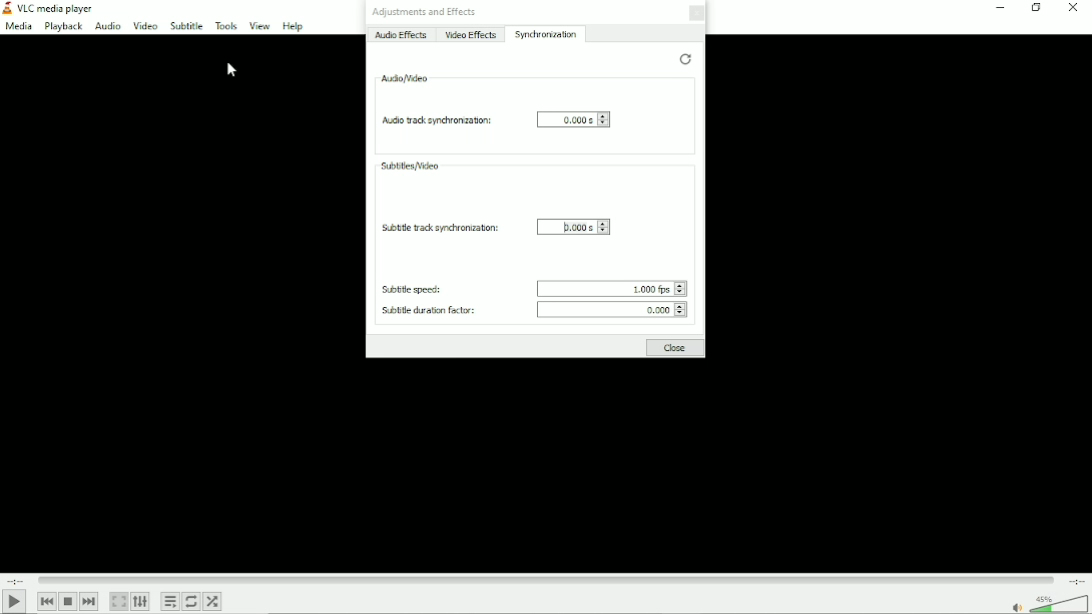 This screenshot has width=1092, height=614. What do you see at coordinates (294, 26) in the screenshot?
I see `Help` at bounding box center [294, 26].